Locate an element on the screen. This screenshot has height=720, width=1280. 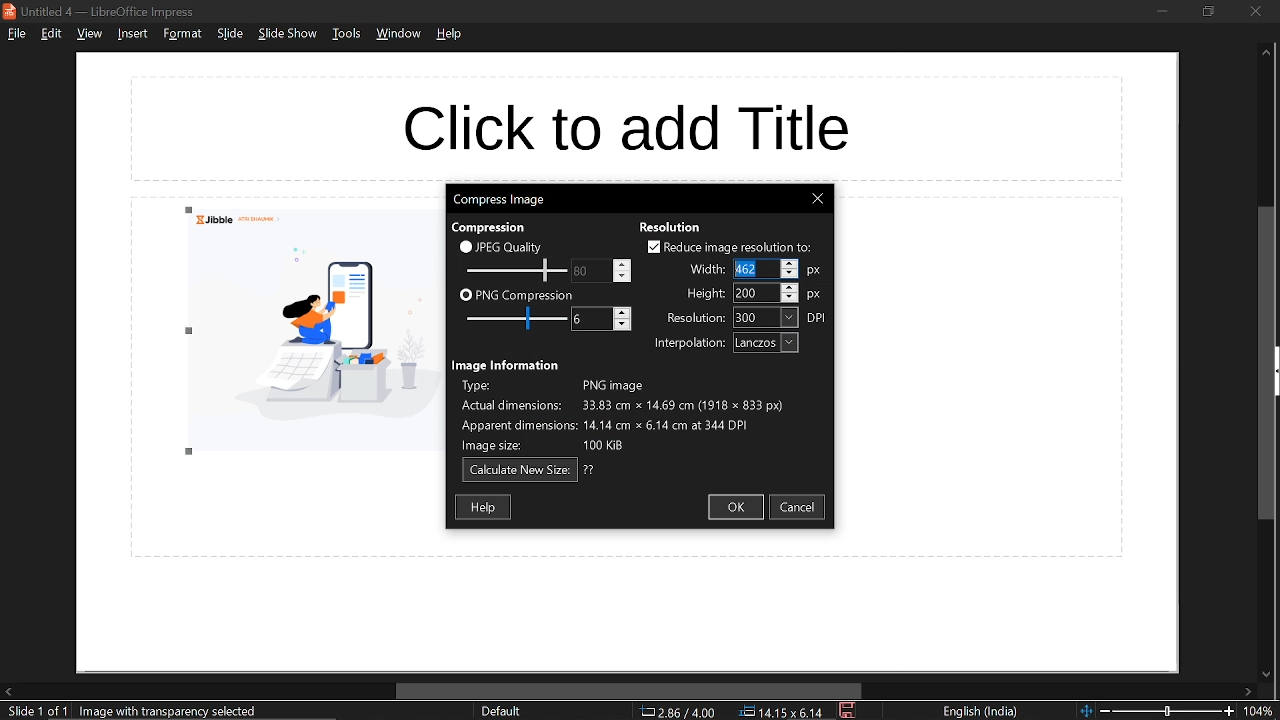
resolution unit: DPI is located at coordinates (818, 318).